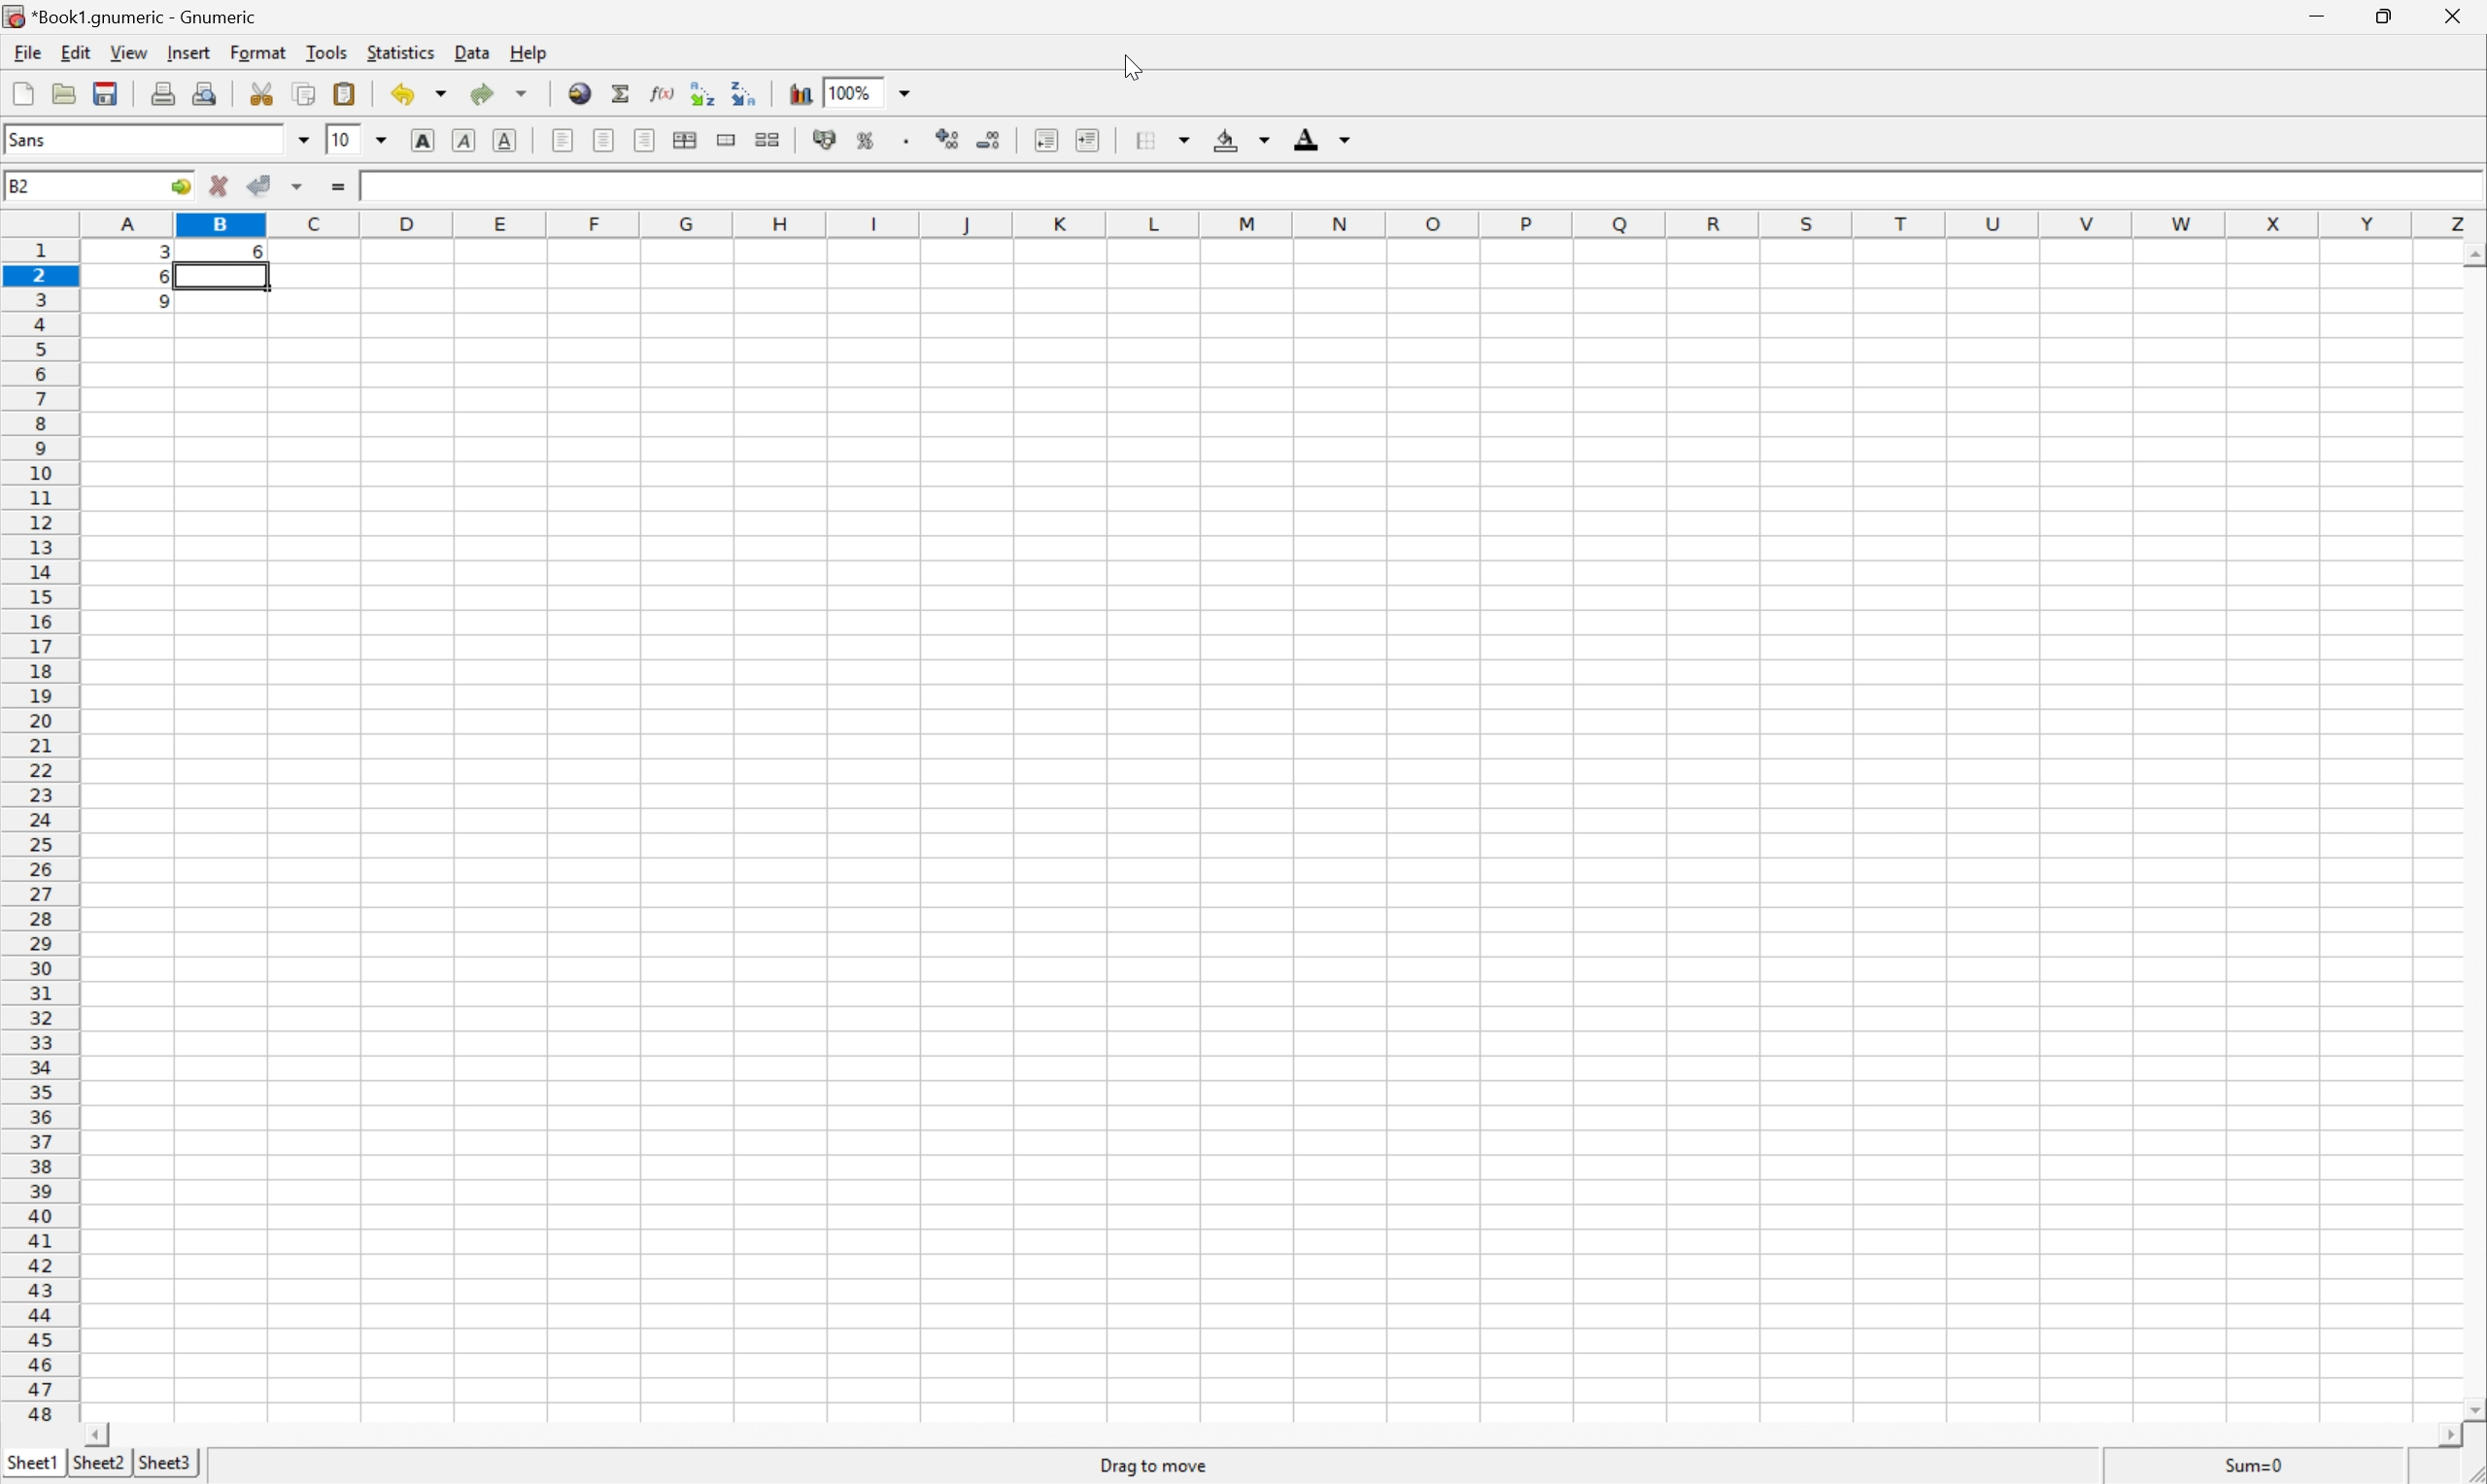  Describe the element at coordinates (327, 50) in the screenshot. I see `Tools` at that location.